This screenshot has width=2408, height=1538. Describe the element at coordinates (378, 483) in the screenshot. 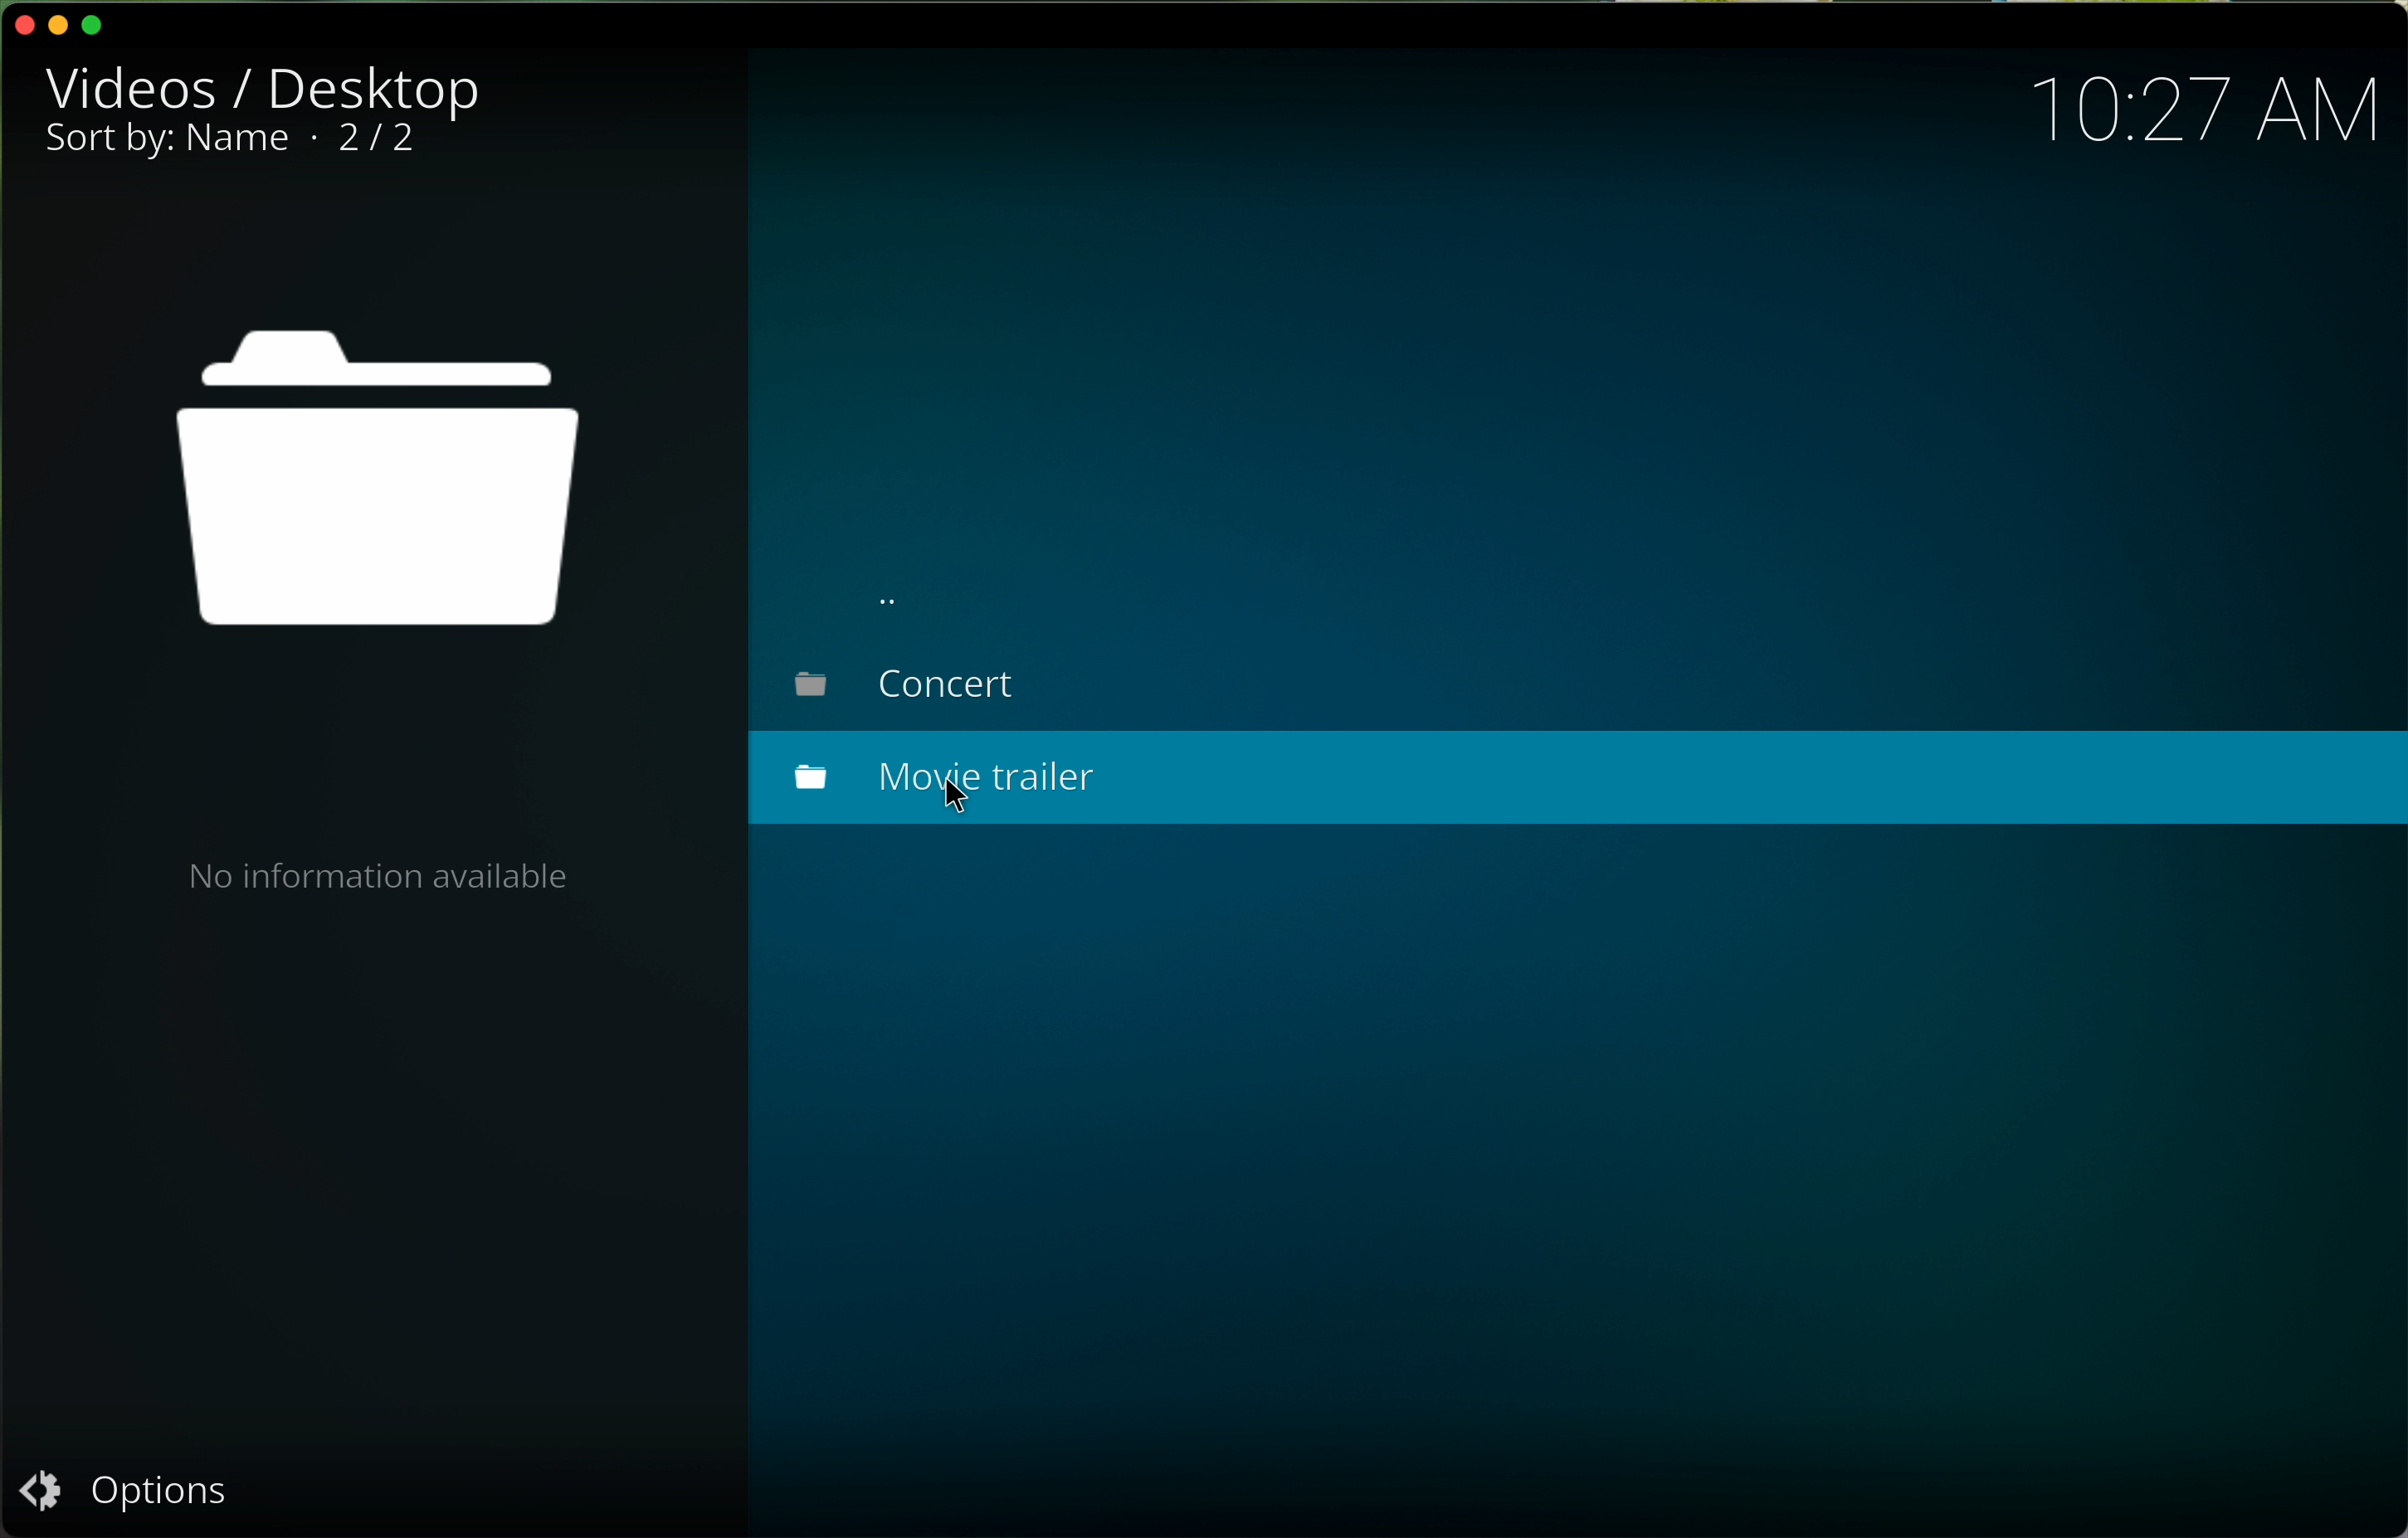

I see `file icon` at that location.